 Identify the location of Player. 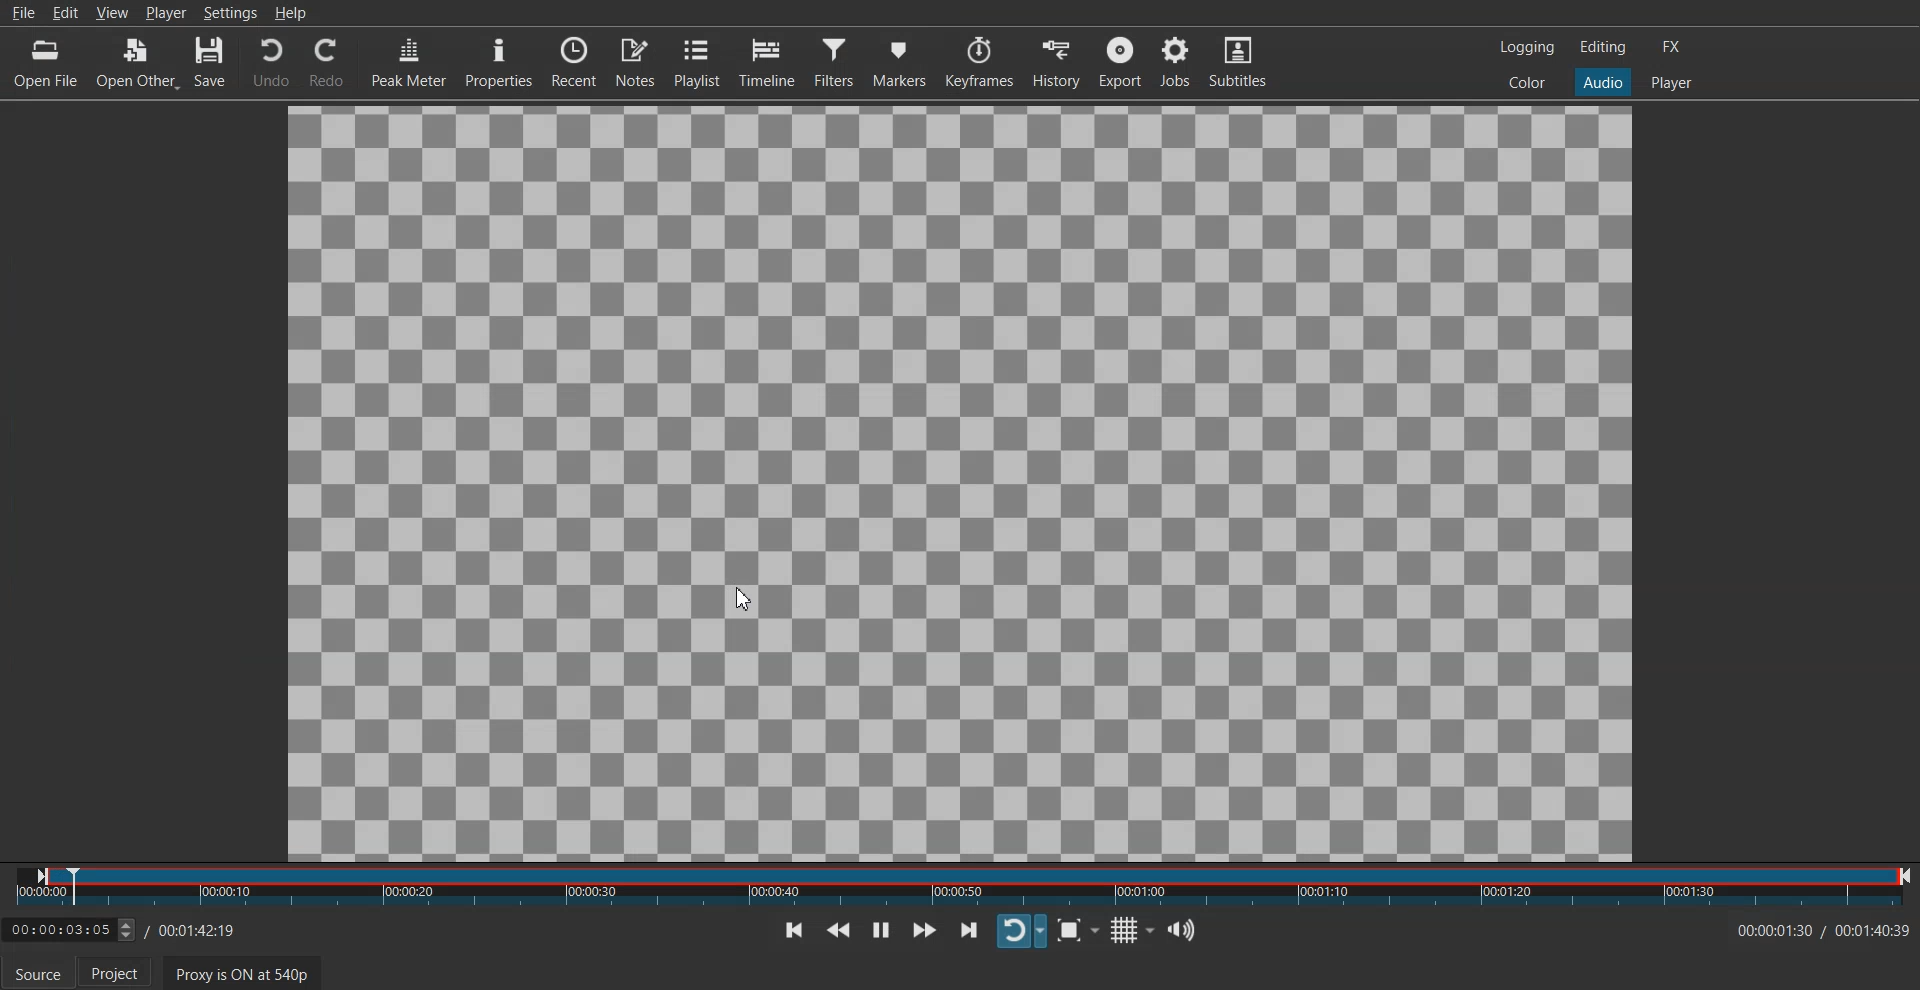
(1671, 81).